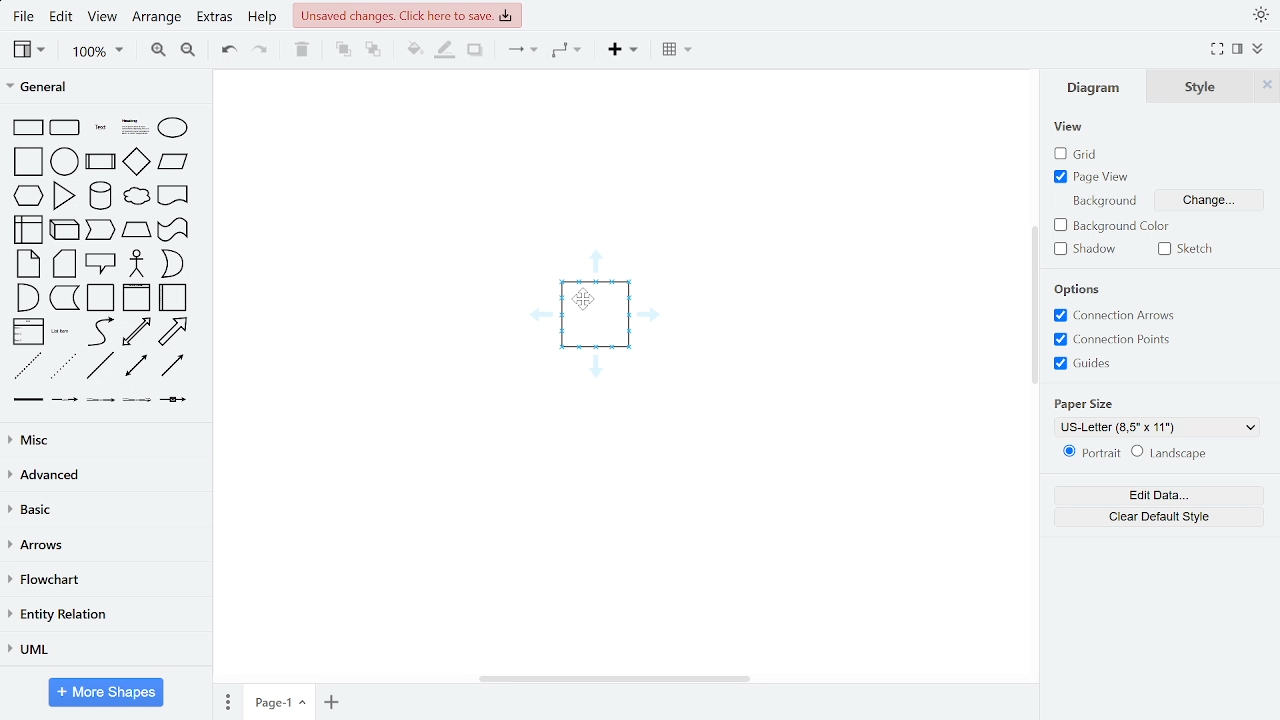 The image size is (1280, 720). What do you see at coordinates (302, 51) in the screenshot?
I see `delete` at bounding box center [302, 51].